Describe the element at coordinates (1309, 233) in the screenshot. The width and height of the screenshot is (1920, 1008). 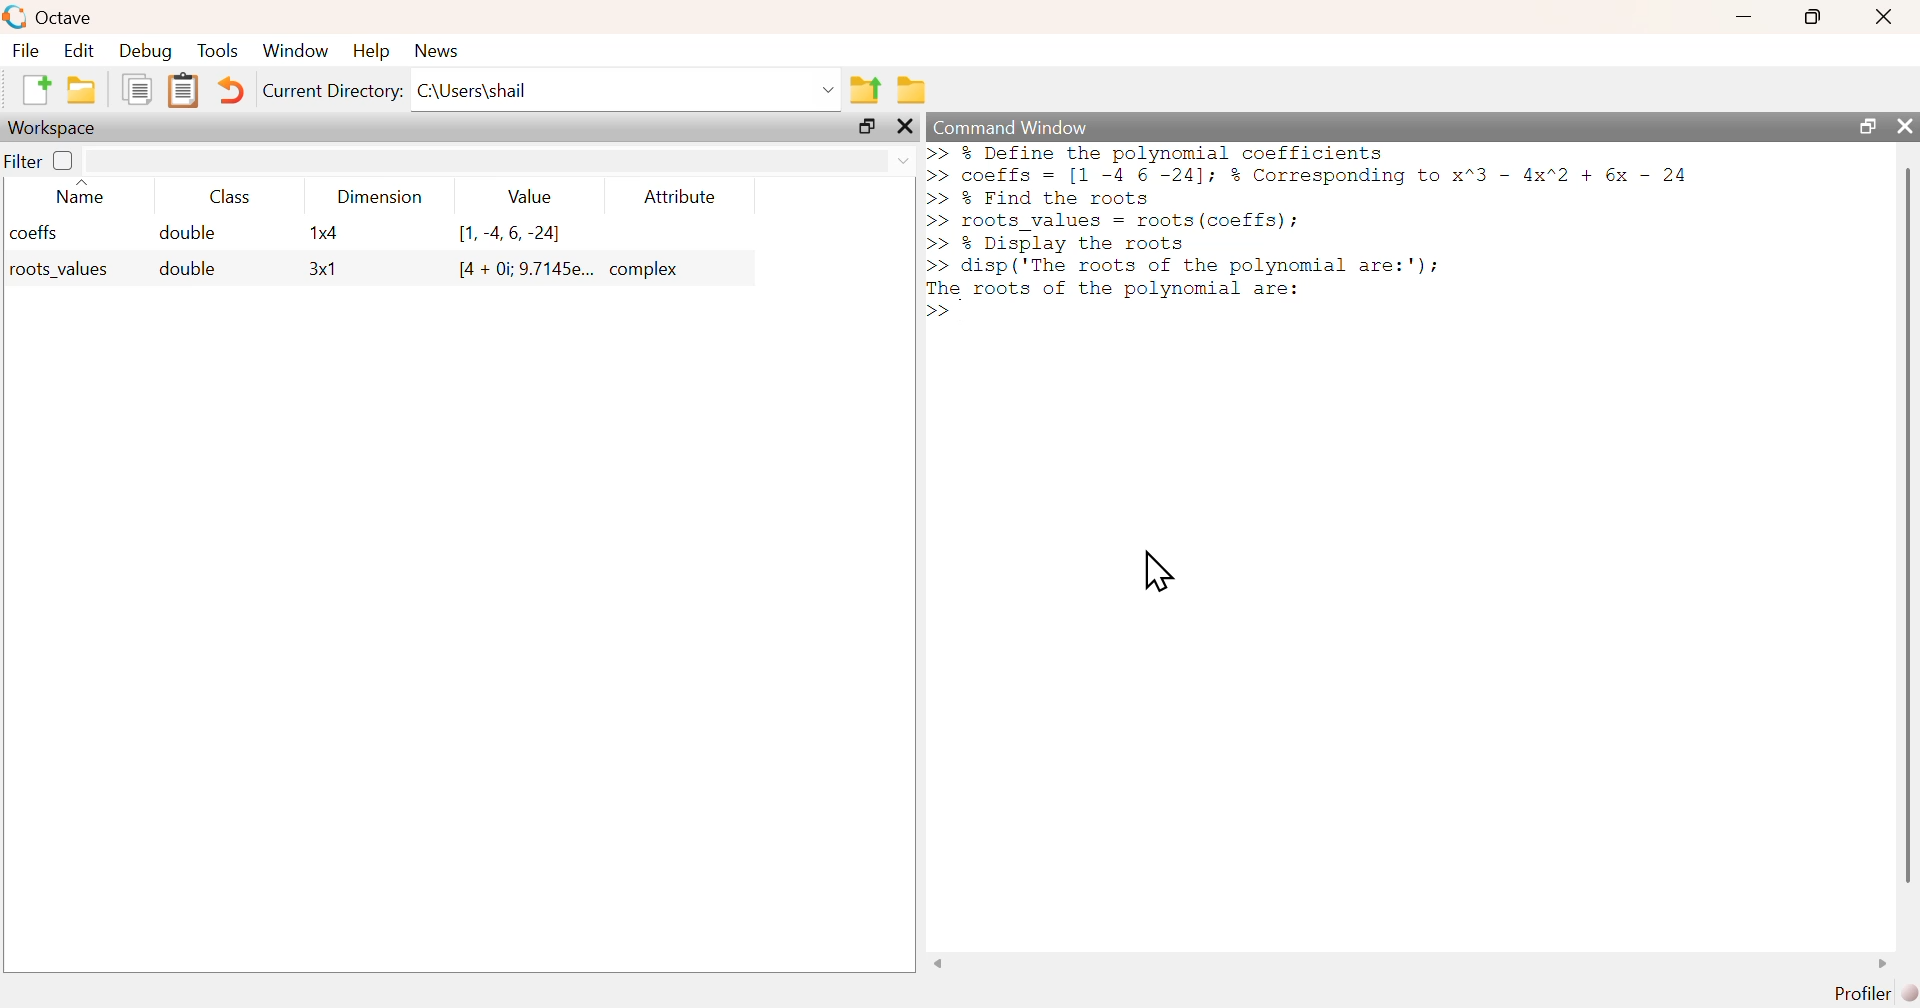
I see `>> % Define the polynomial coefficients

>> coeffs = [1 -4 6 -24]; % Corresponding to x*3 — 4x*2 + 6x — 24
>> % Find the roots

>> roots_values = roots (coeffs);

>> % Display the roots

>> disp('The roots of the polynomial are:');

The roots of the polynomial are:

>>` at that location.